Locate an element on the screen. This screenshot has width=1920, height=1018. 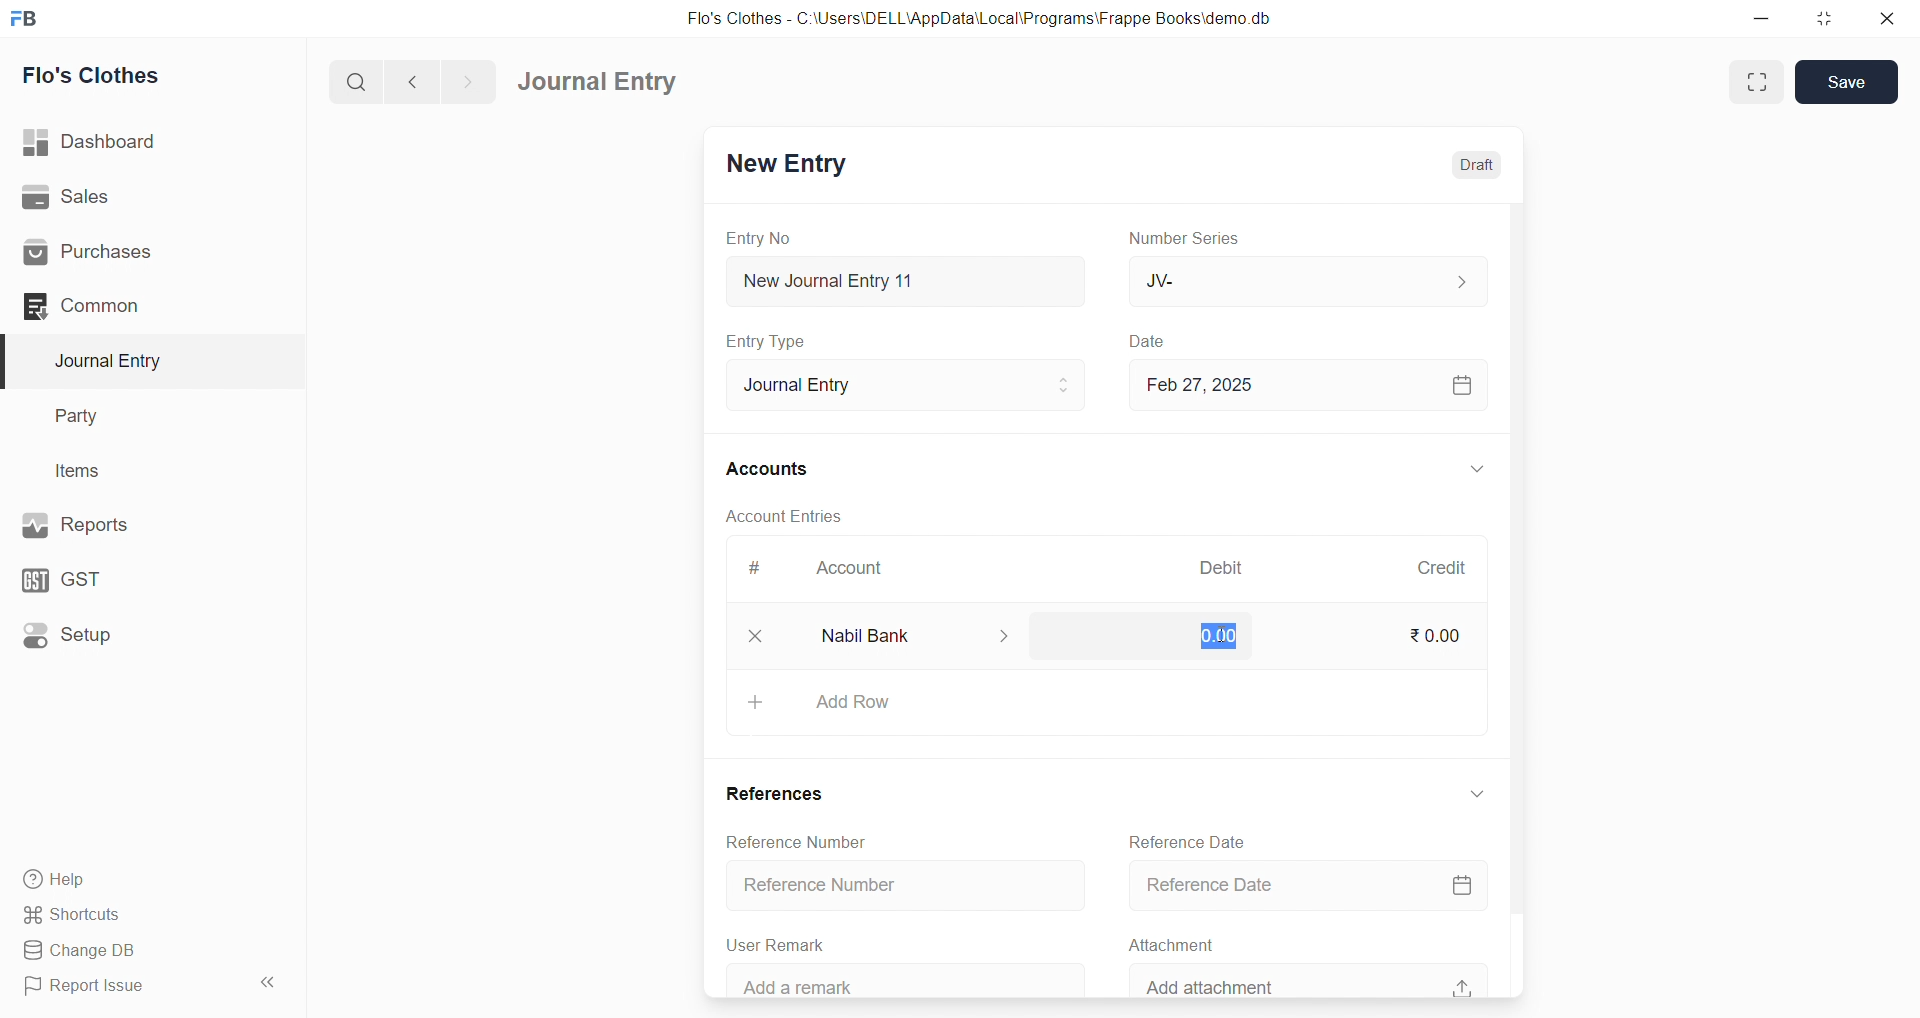
Report Issue is located at coordinates (120, 990).